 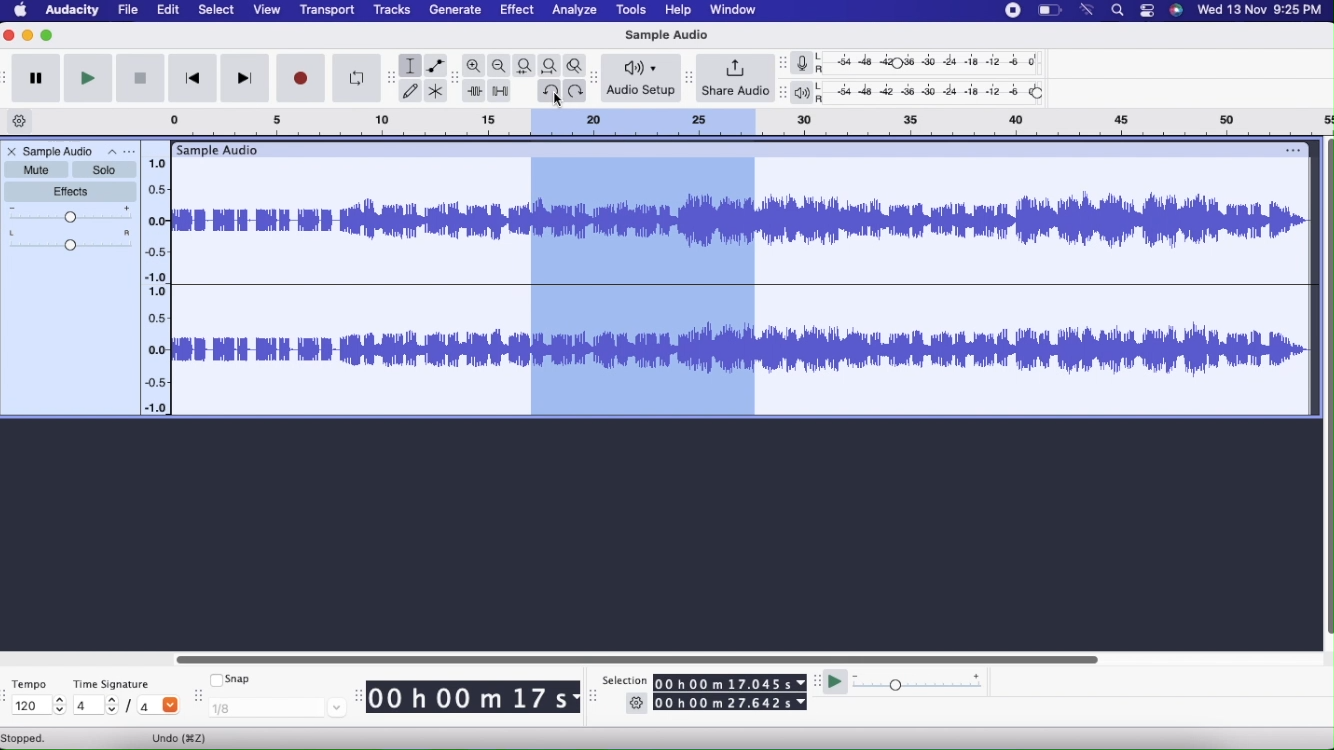 I want to click on Playback level, so click(x=938, y=94).